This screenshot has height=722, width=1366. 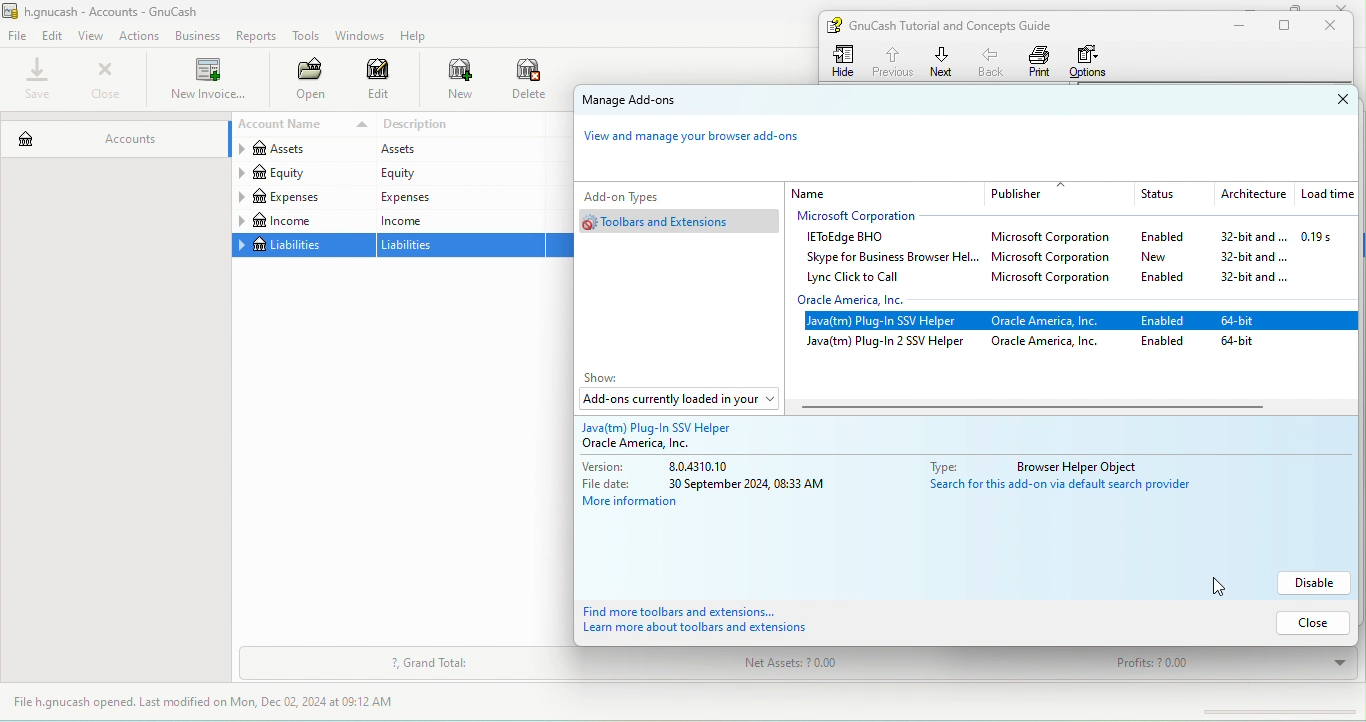 I want to click on file h.gnucash opened last modified on mon, dec 02,2024 at 09.12 am, so click(x=219, y=703).